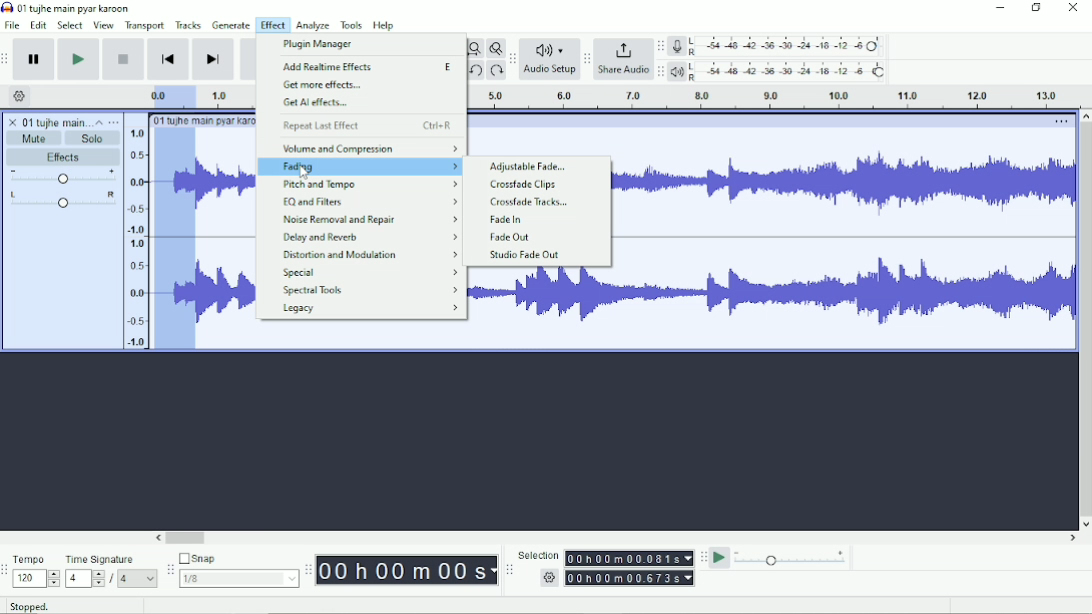 Image resolution: width=1092 pixels, height=614 pixels. What do you see at coordinates (371, 309) in the screenshot?
I see `Legacy` at bounding box center [371, 309].